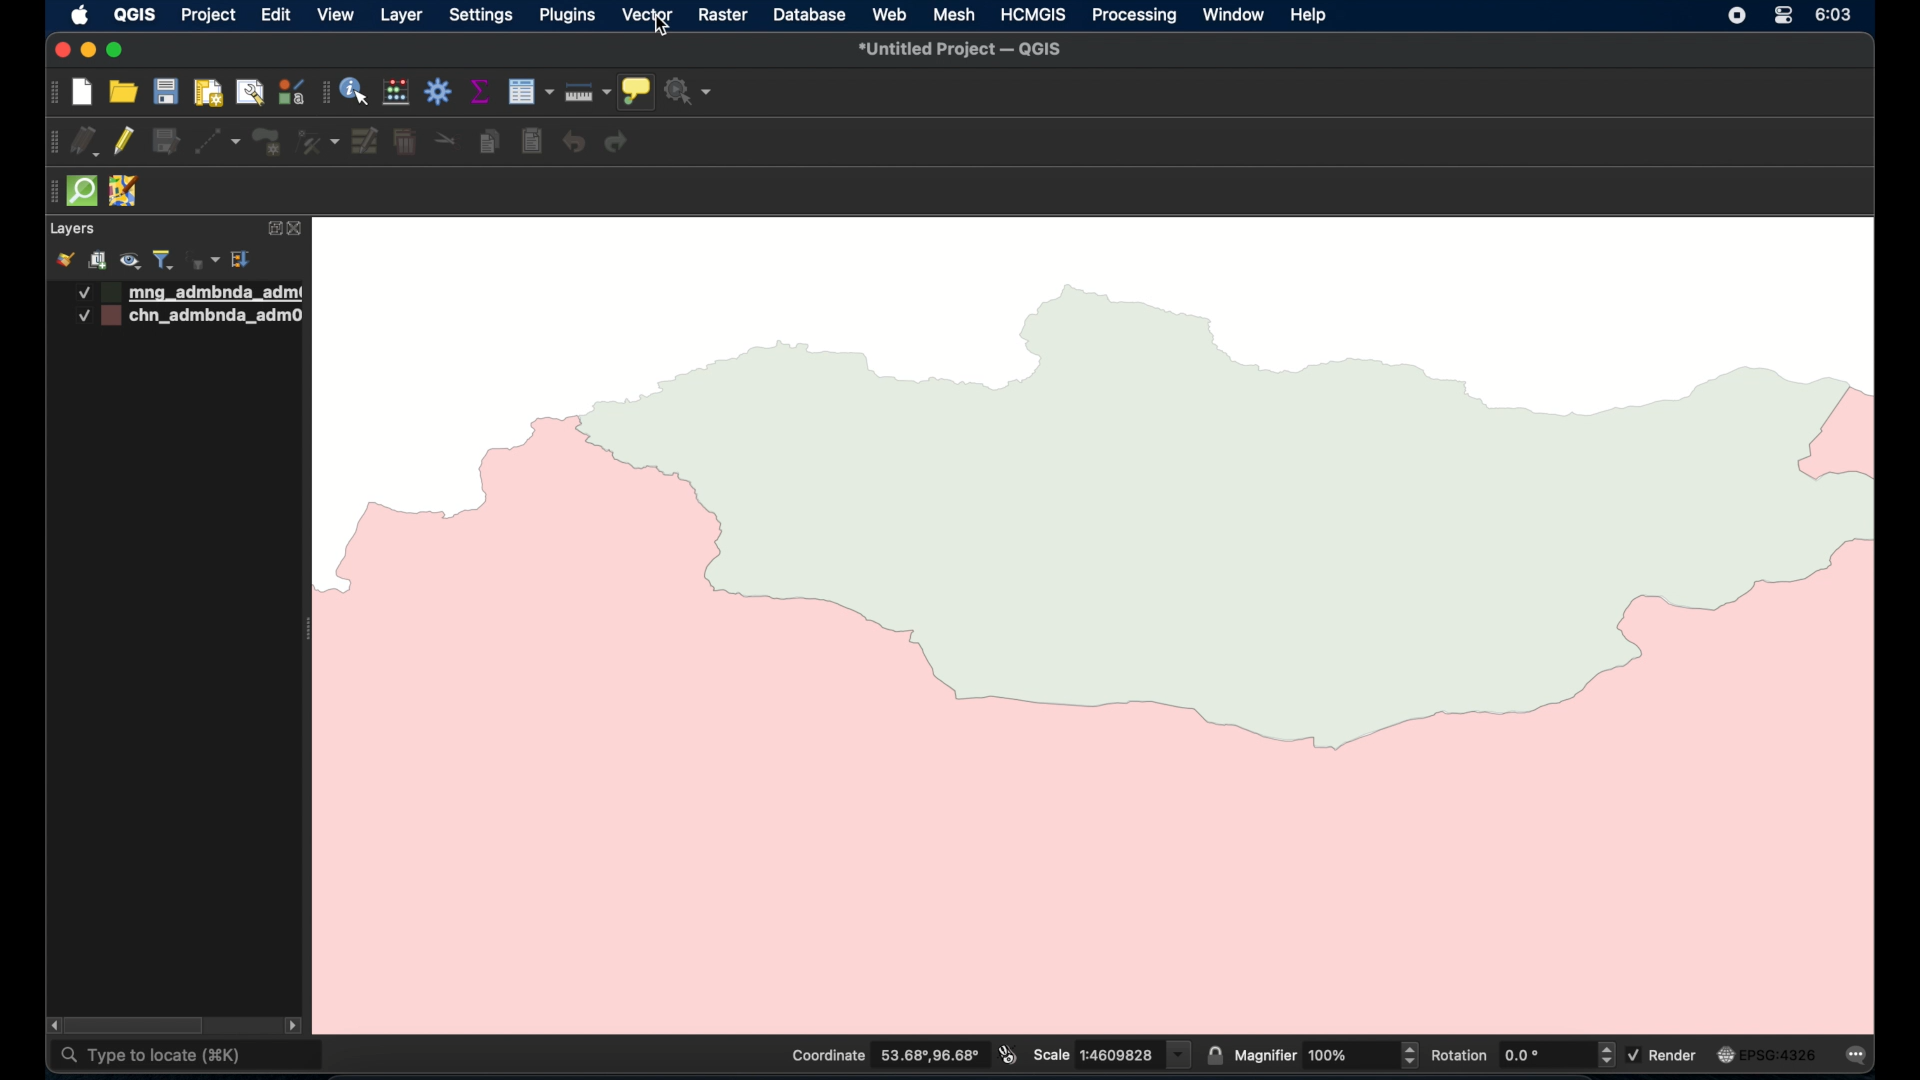 This screenshot has width=1920, height=1080. I want to click on control center, so click(1783, 15).